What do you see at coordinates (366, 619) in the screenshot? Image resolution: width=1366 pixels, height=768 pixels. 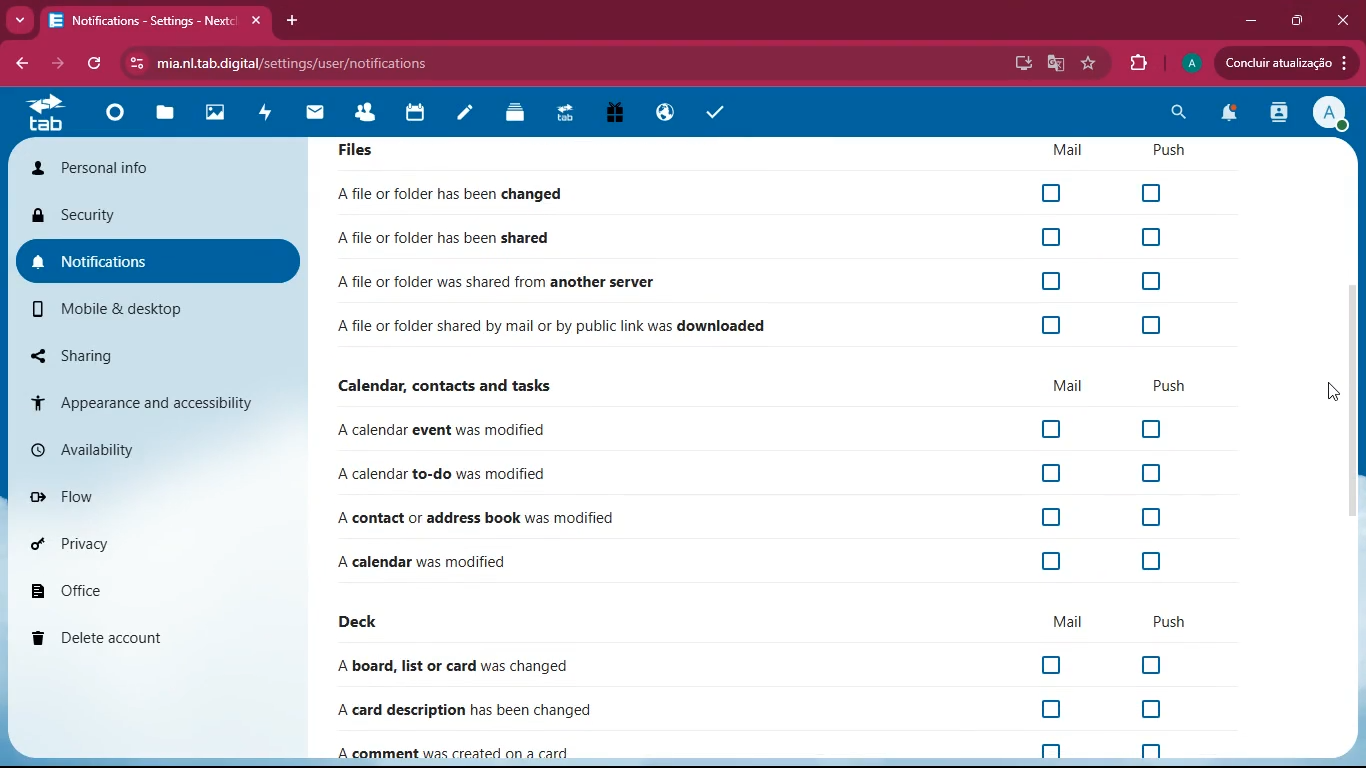 I see `deck` at bounding box center [366, 619].